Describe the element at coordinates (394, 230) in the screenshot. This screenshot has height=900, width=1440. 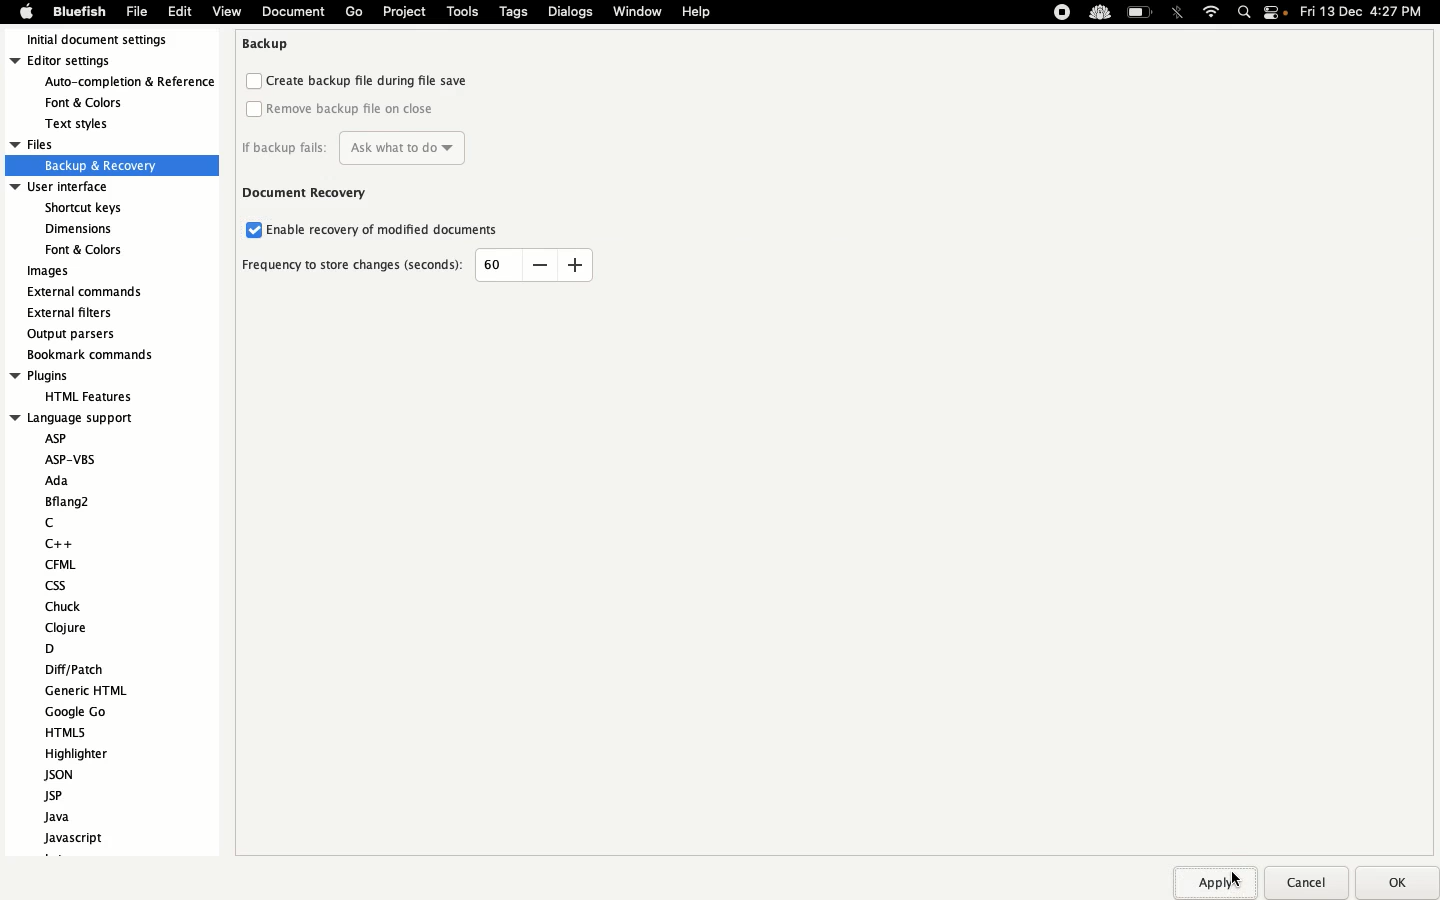
I see `Enable recovery of modified documents` at that location.